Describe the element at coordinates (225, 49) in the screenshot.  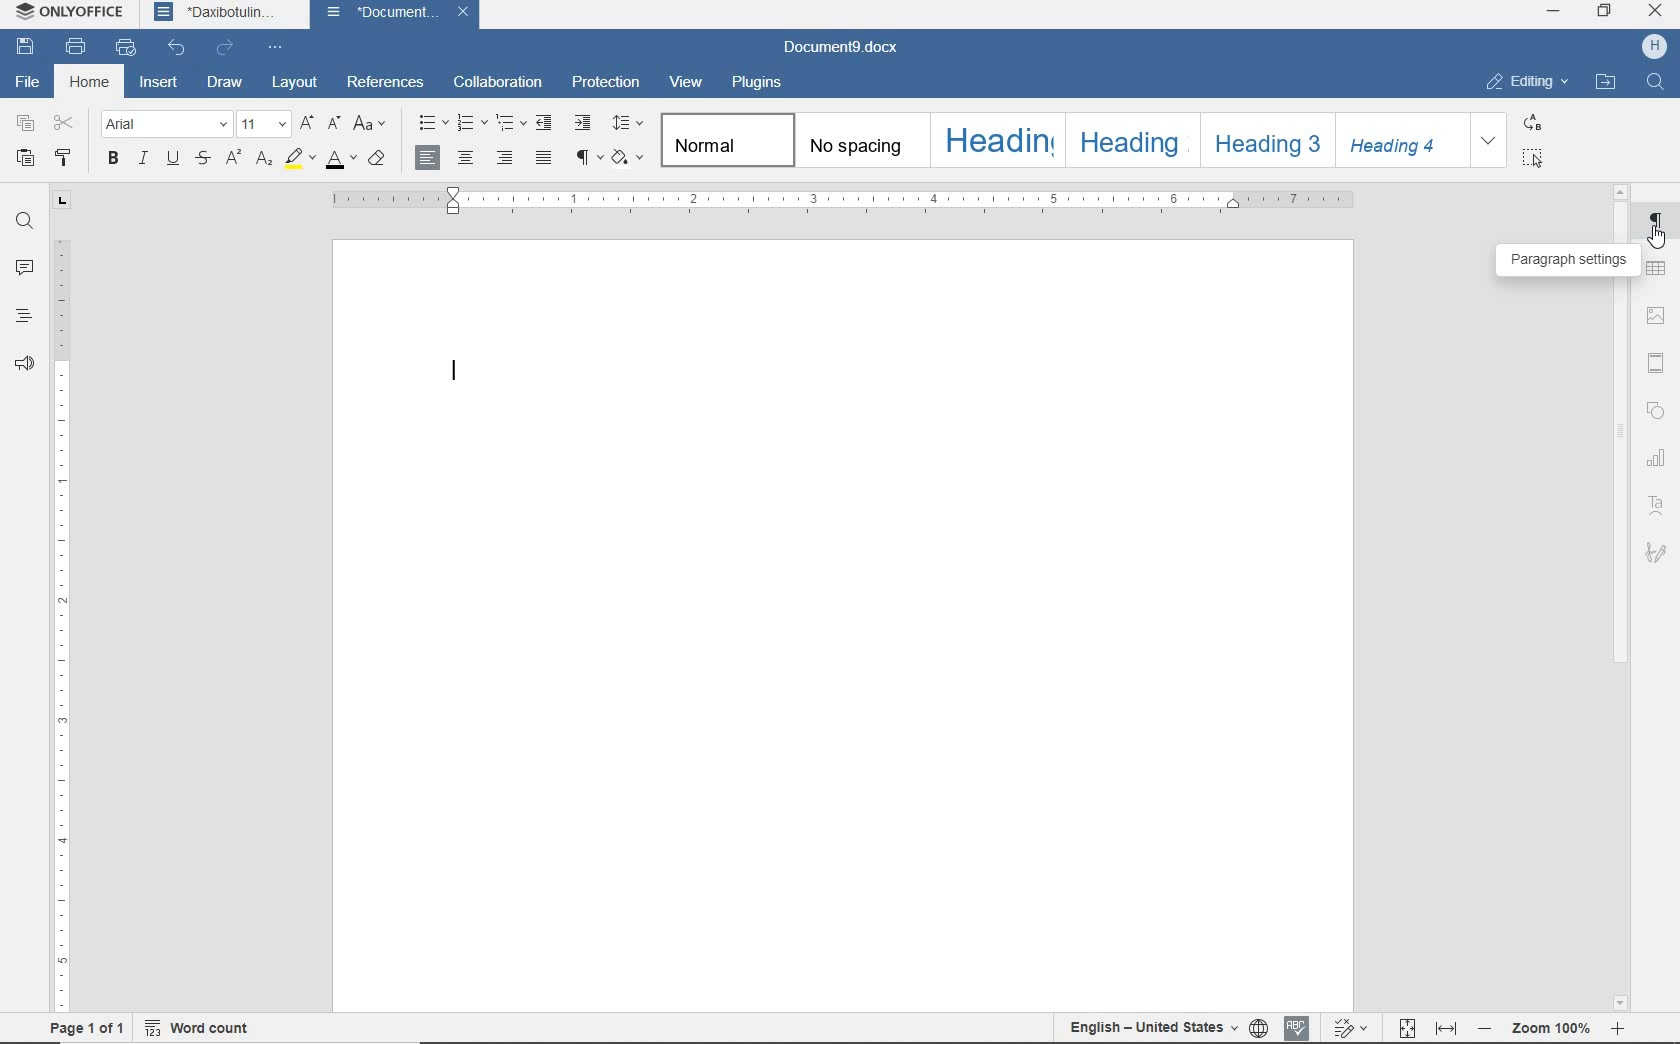
I see `redo` at that location.